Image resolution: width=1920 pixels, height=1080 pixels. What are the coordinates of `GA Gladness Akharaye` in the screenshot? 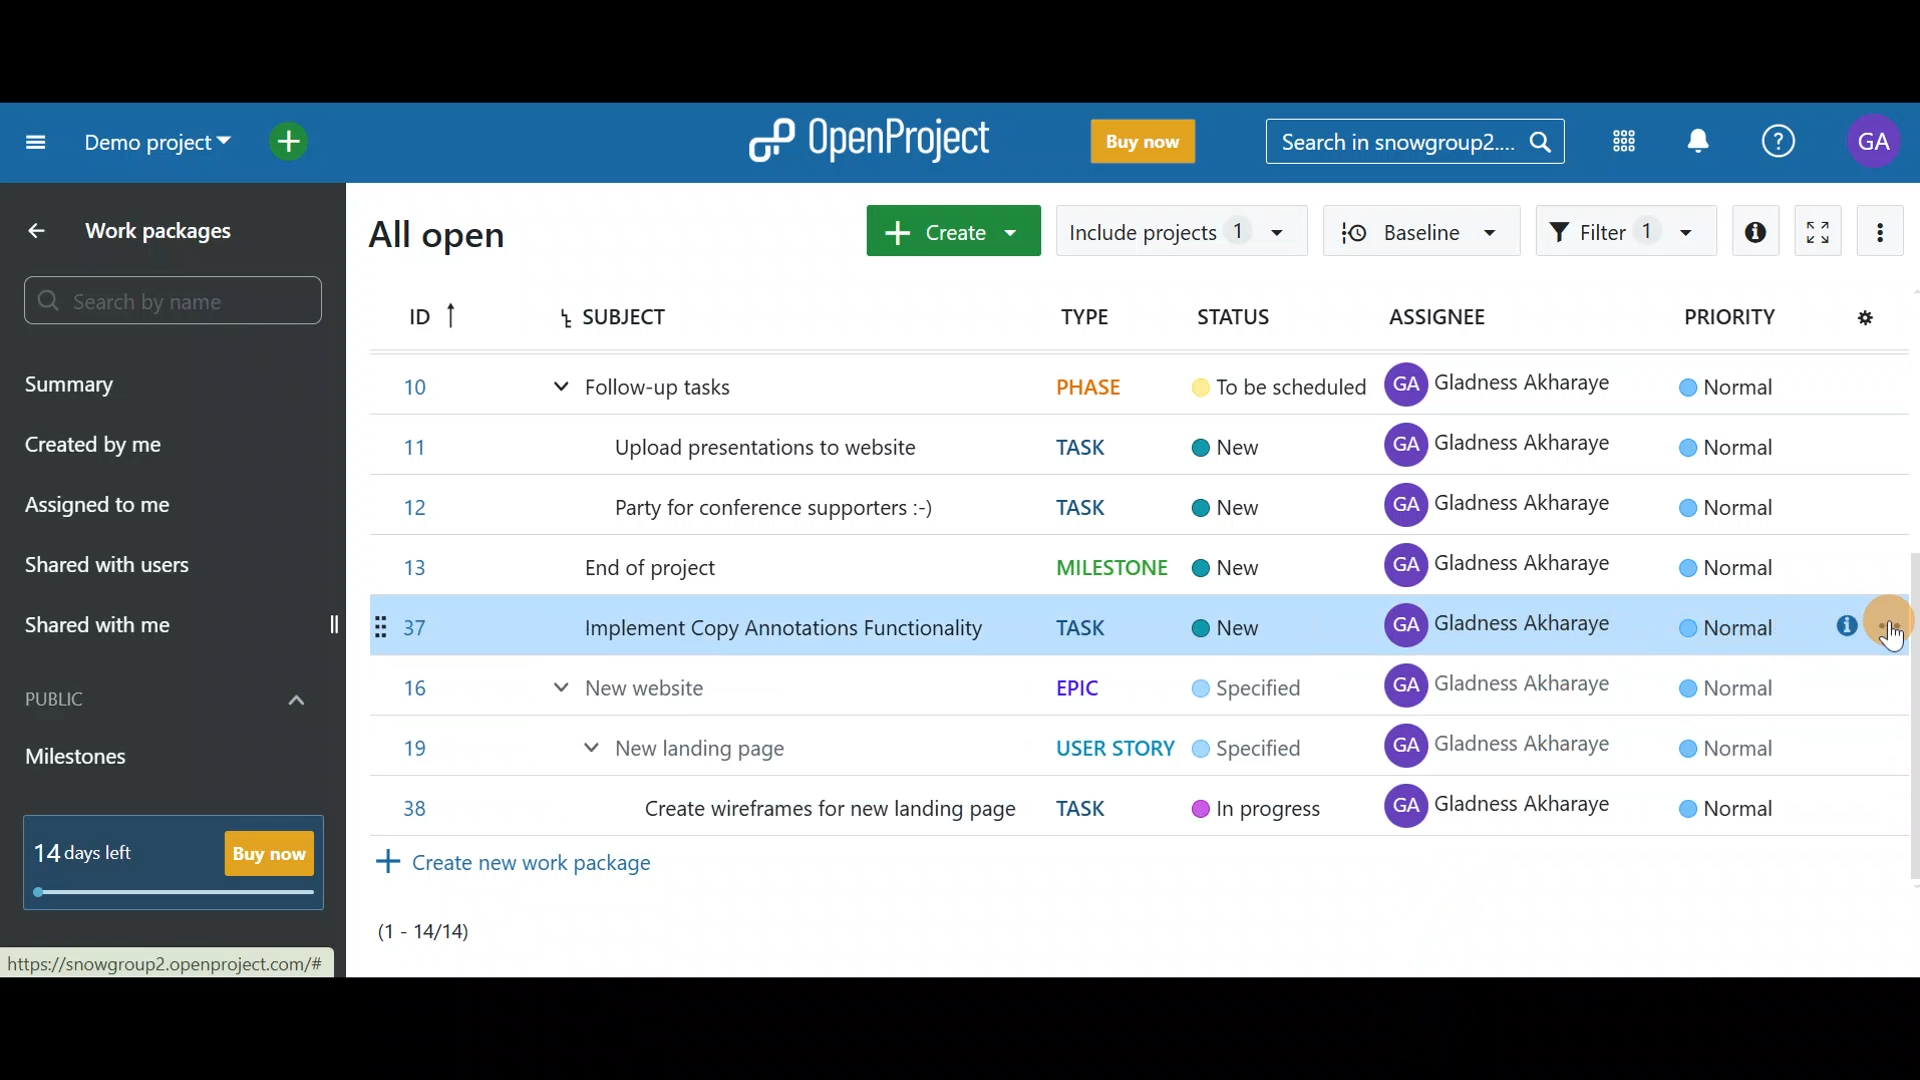 It's located at (1488, 507).